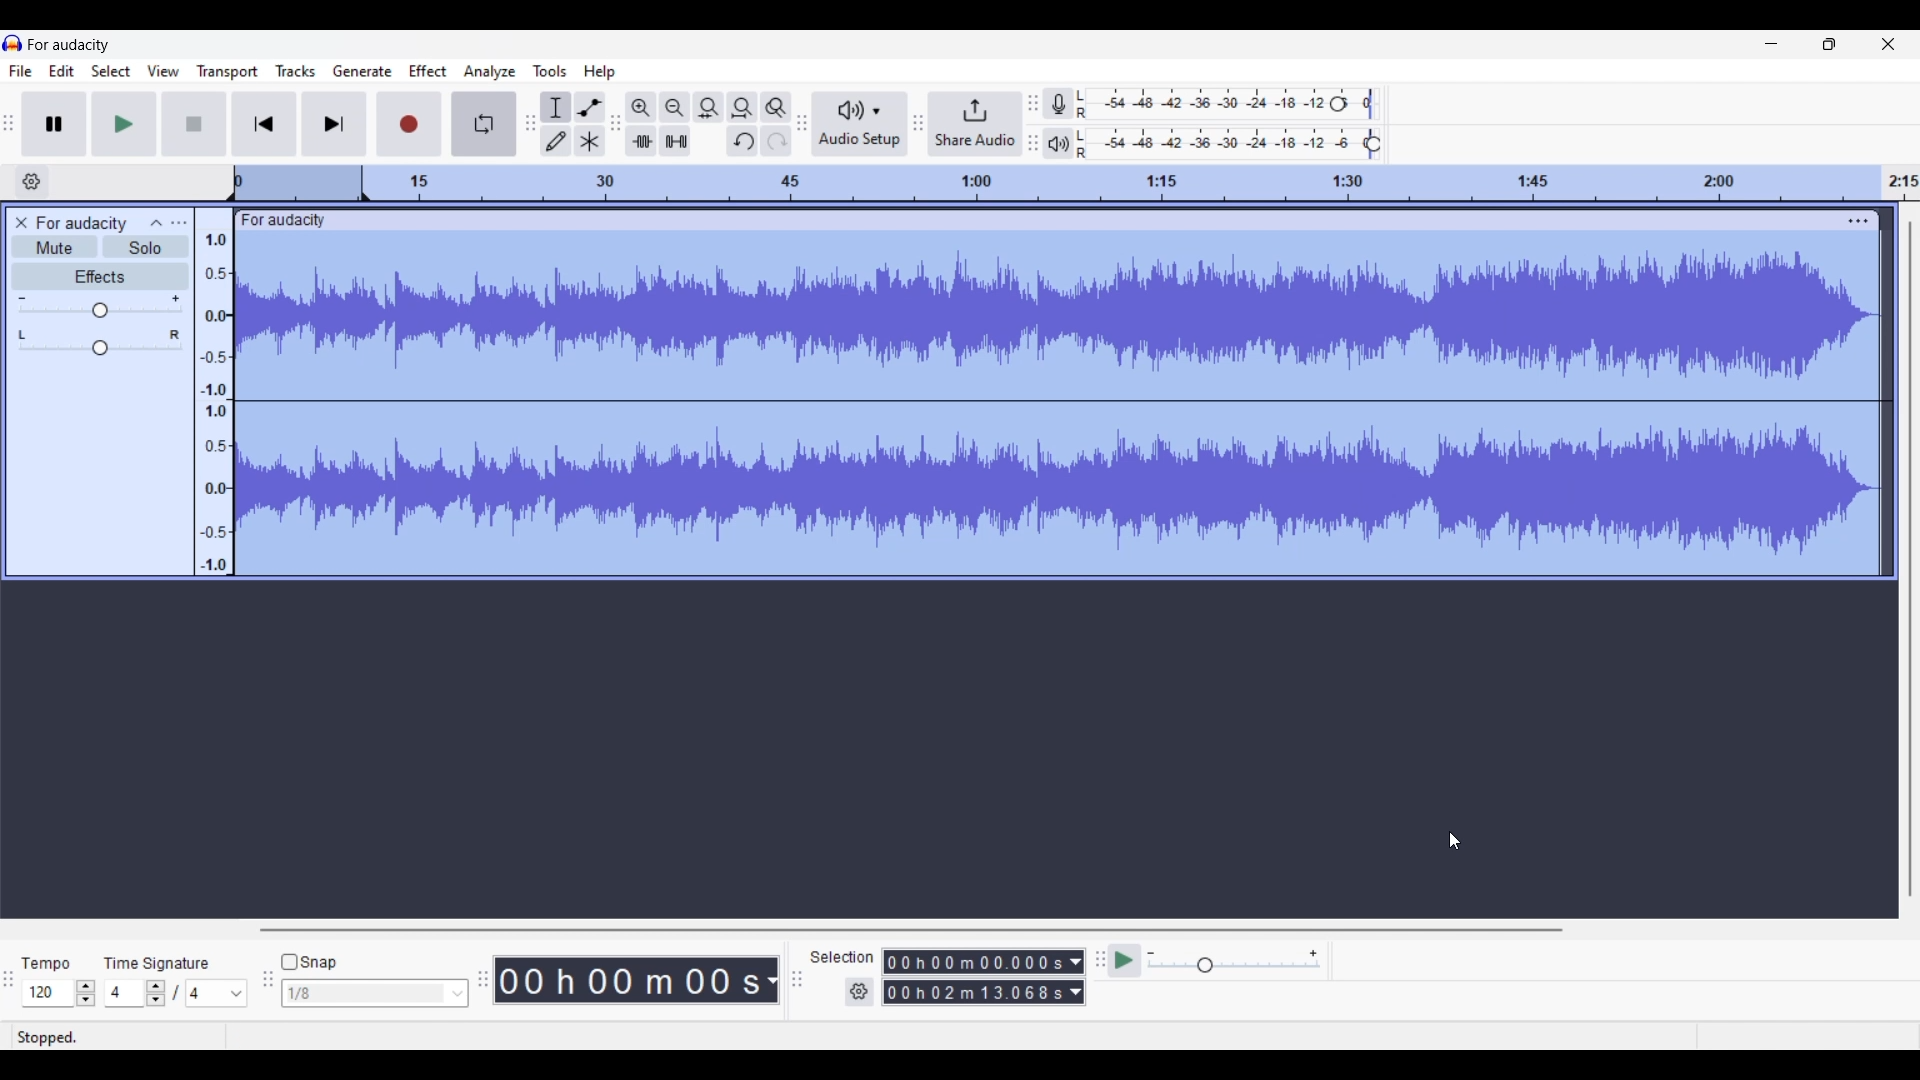  What do you see at coordinates (630, 981) in the screenshot?
I see `Duration of recorded audio` at bounding box center [630, 981].